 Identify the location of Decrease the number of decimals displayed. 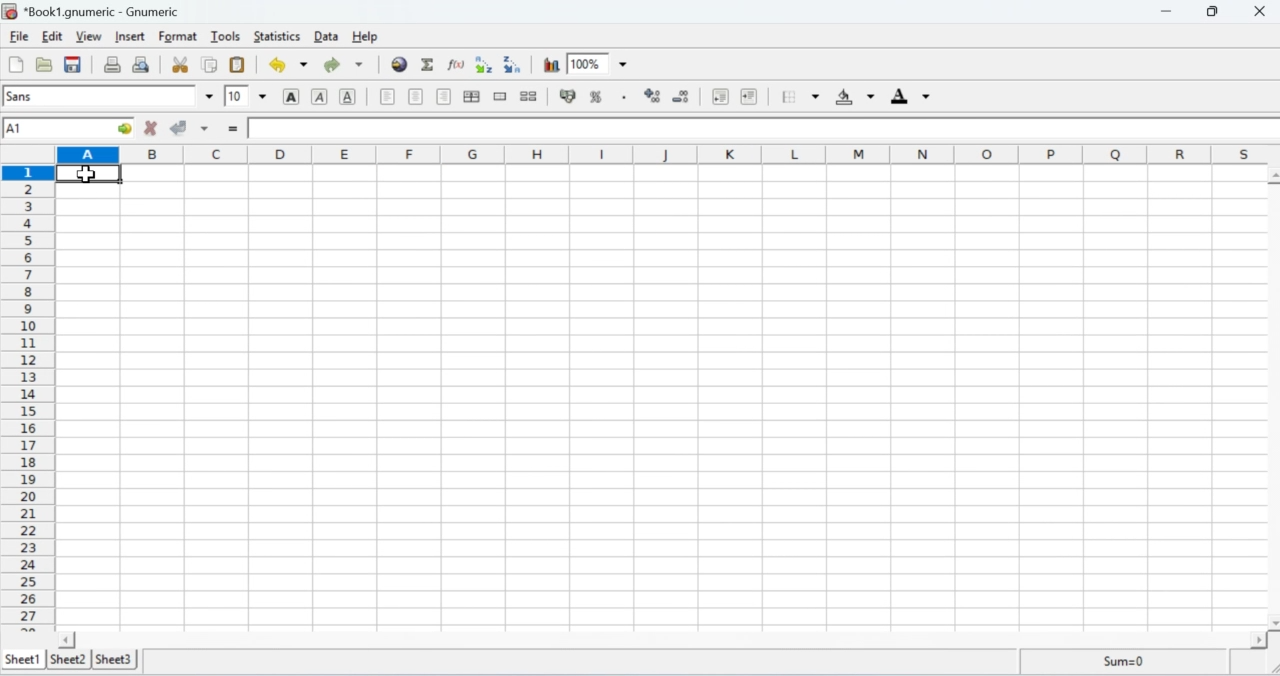
(683, 94).